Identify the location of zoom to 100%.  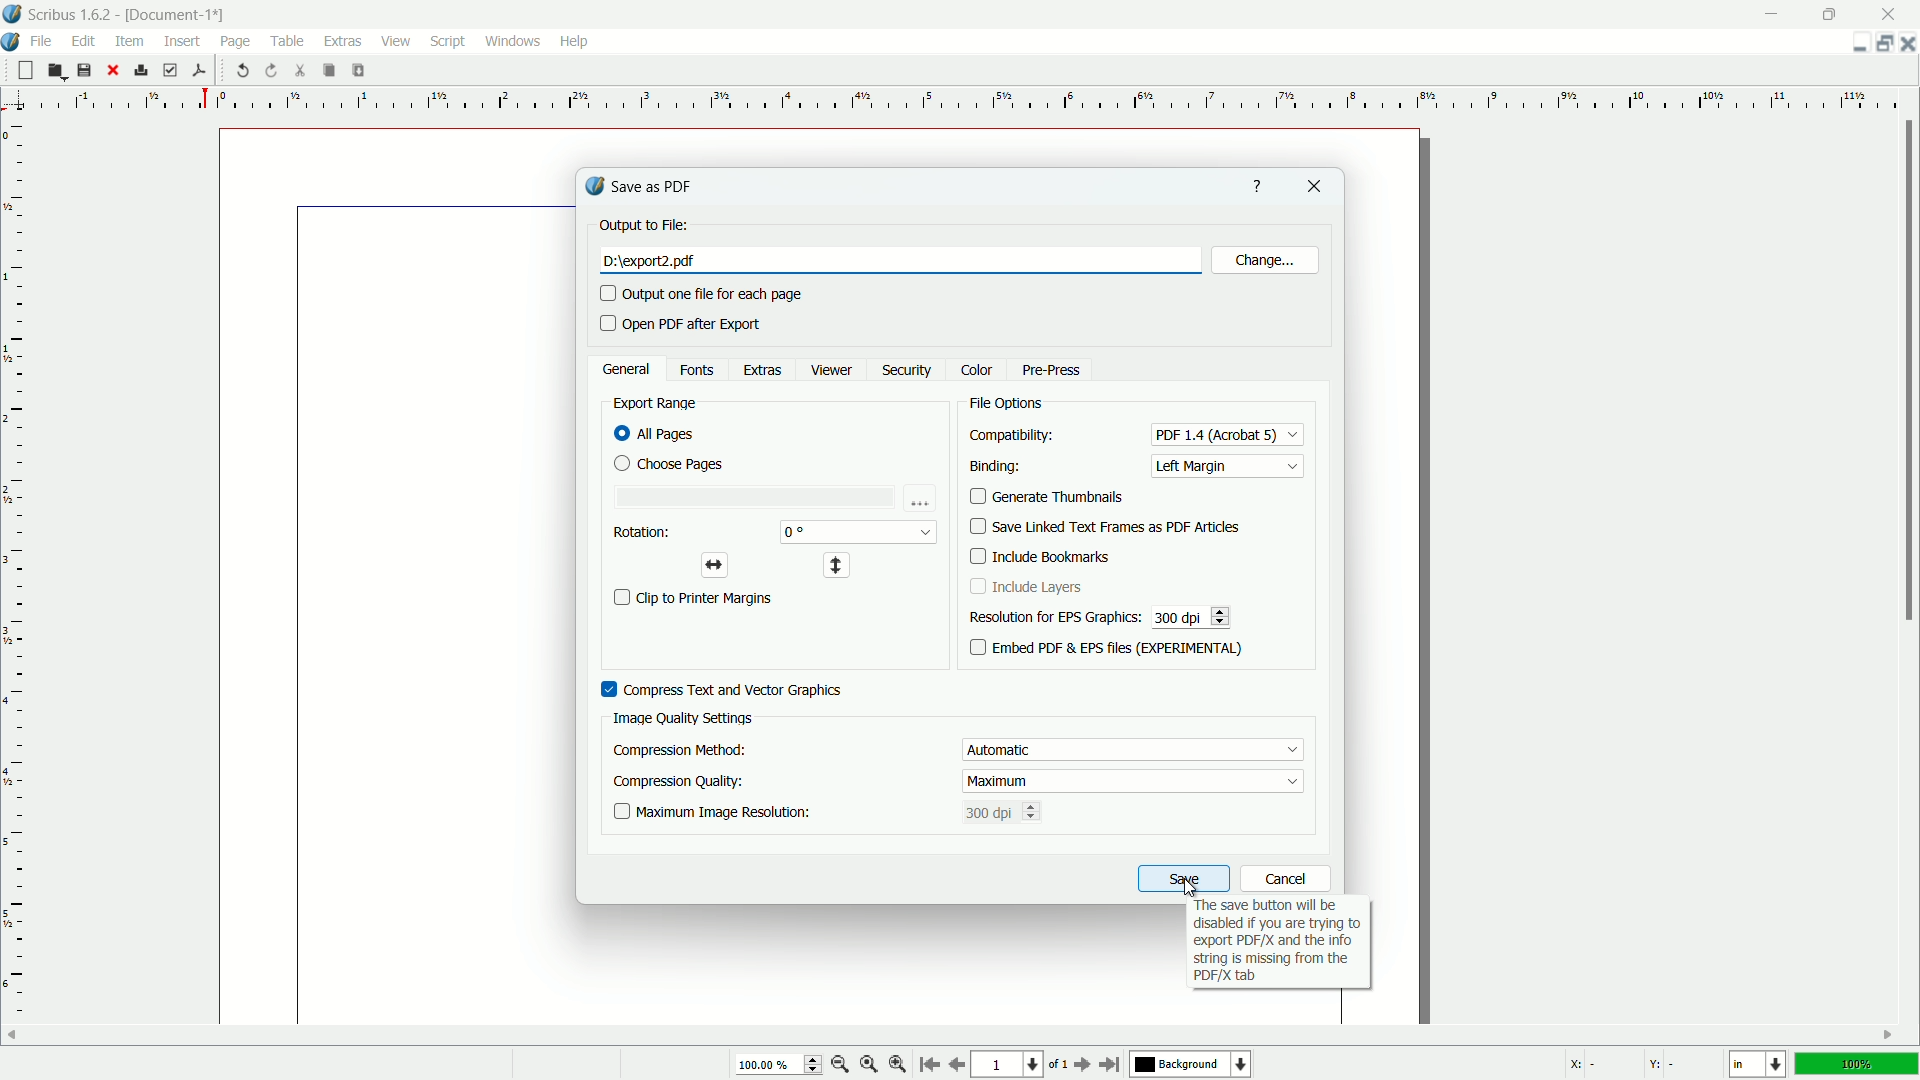
(869, 1065).